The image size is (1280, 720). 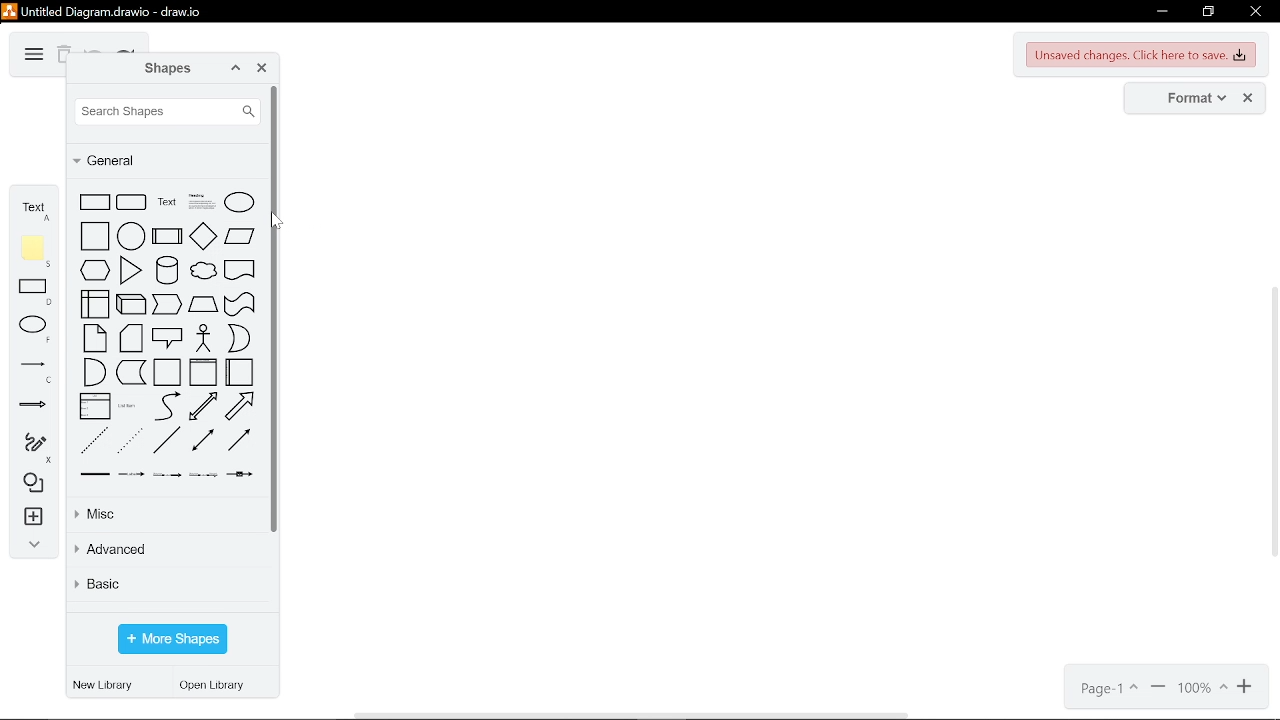 I want to click on delete, so click(x=63, y=56).